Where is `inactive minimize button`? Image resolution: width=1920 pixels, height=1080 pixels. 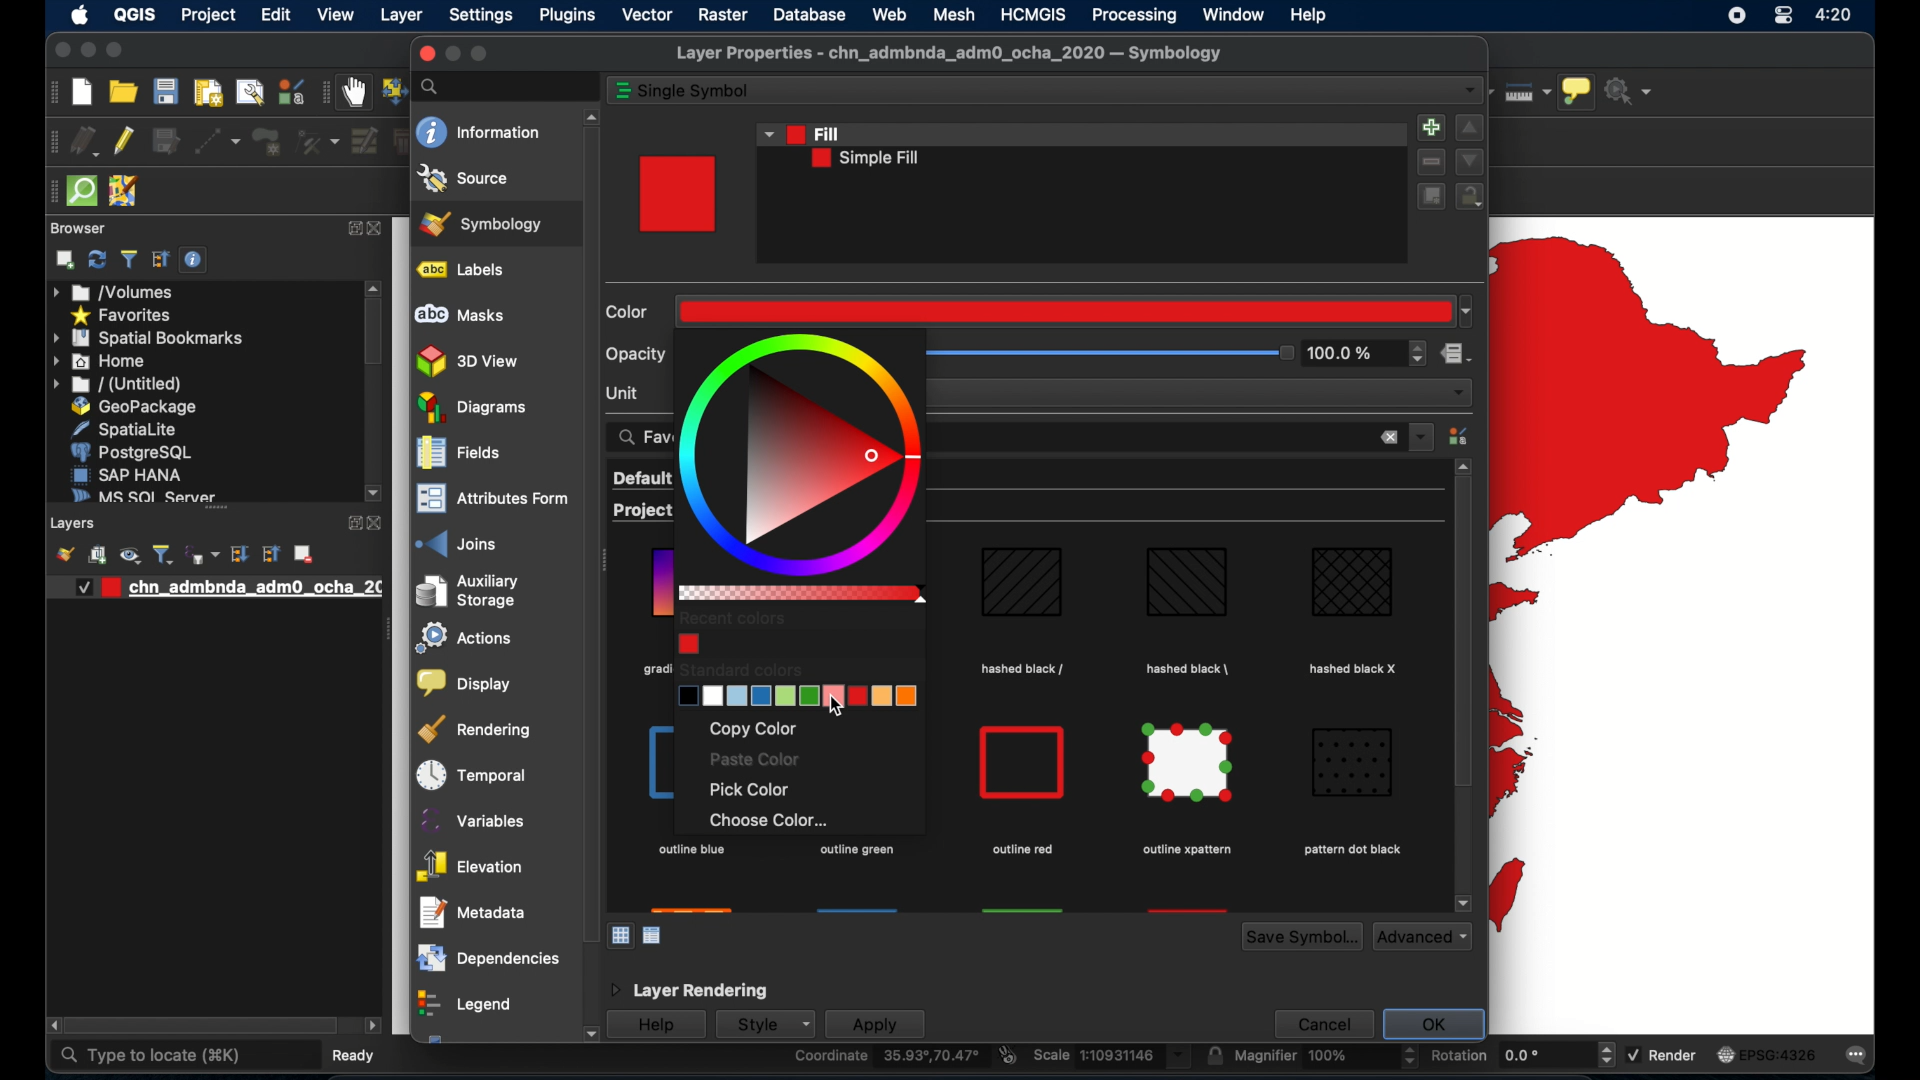 inactive minimize button is located at coordinates (452, 54).